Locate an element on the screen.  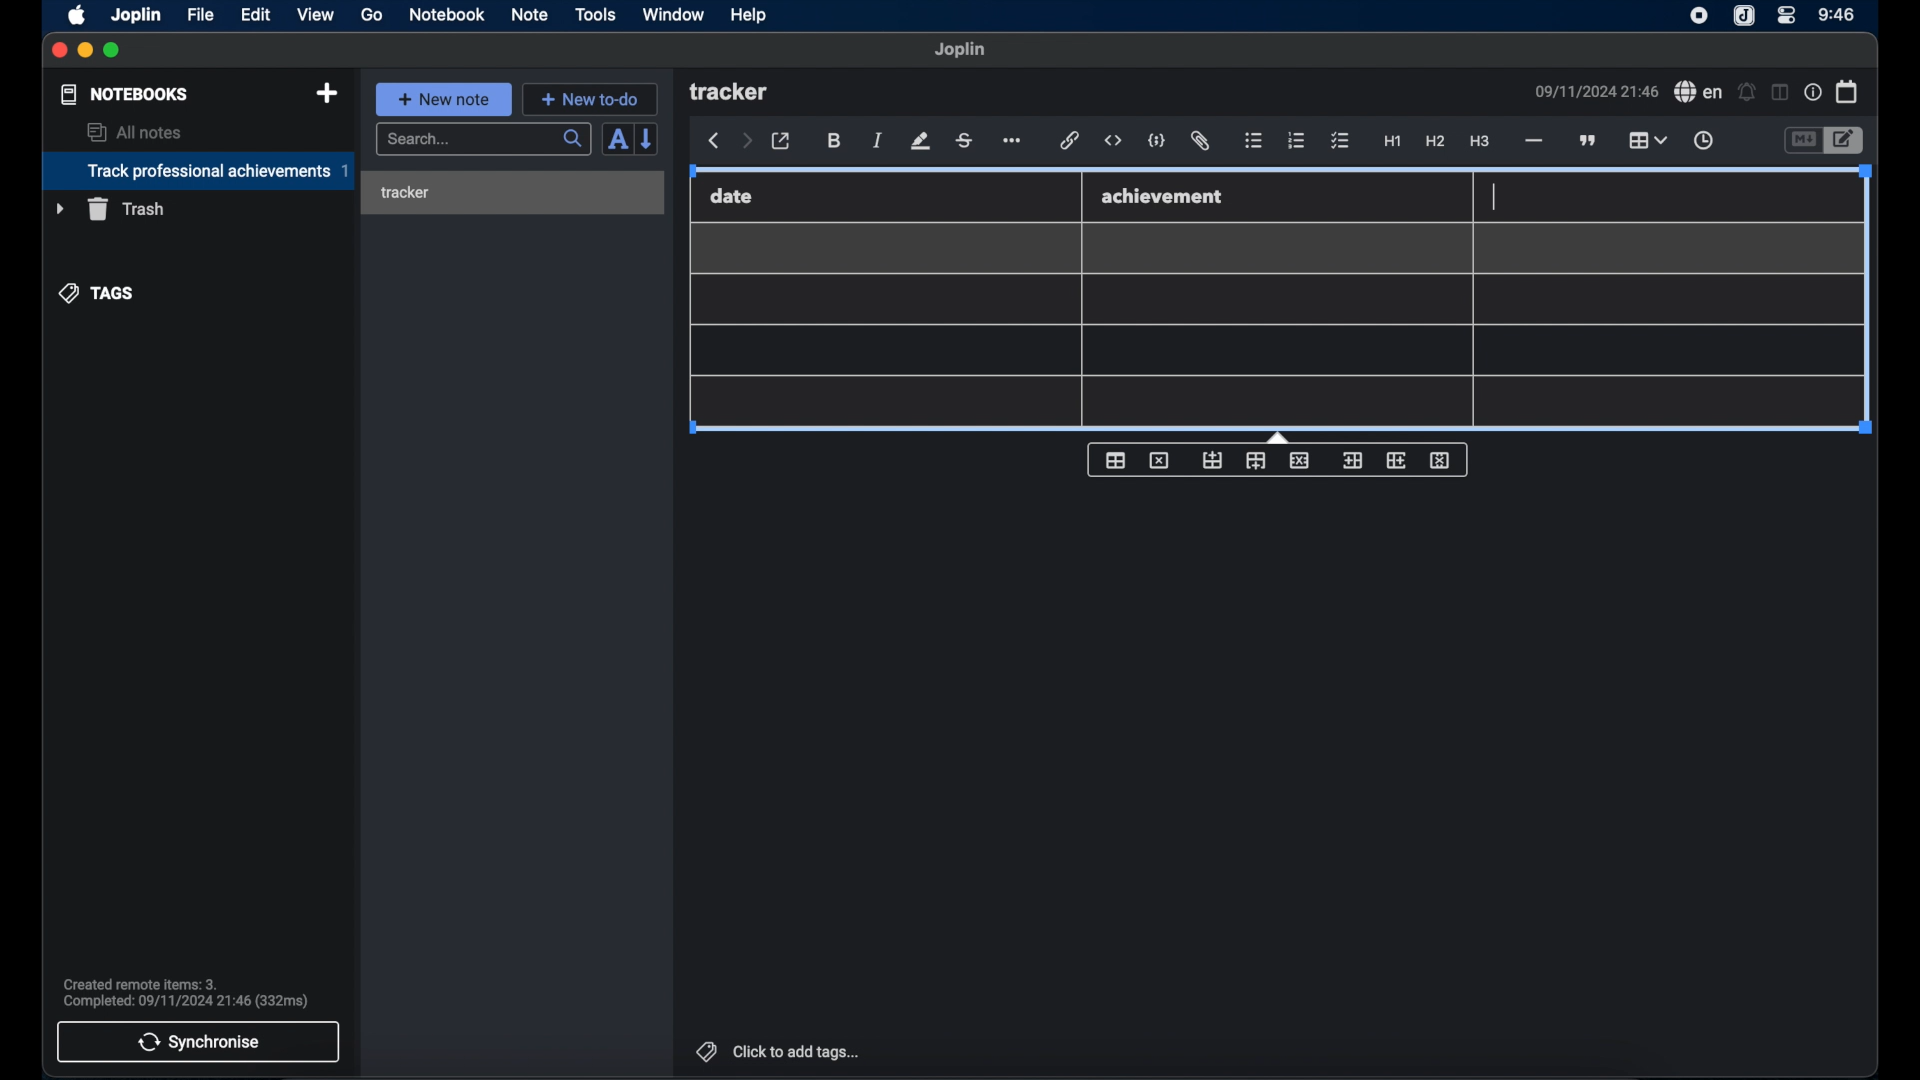
help is located at coordinates (747, 16).